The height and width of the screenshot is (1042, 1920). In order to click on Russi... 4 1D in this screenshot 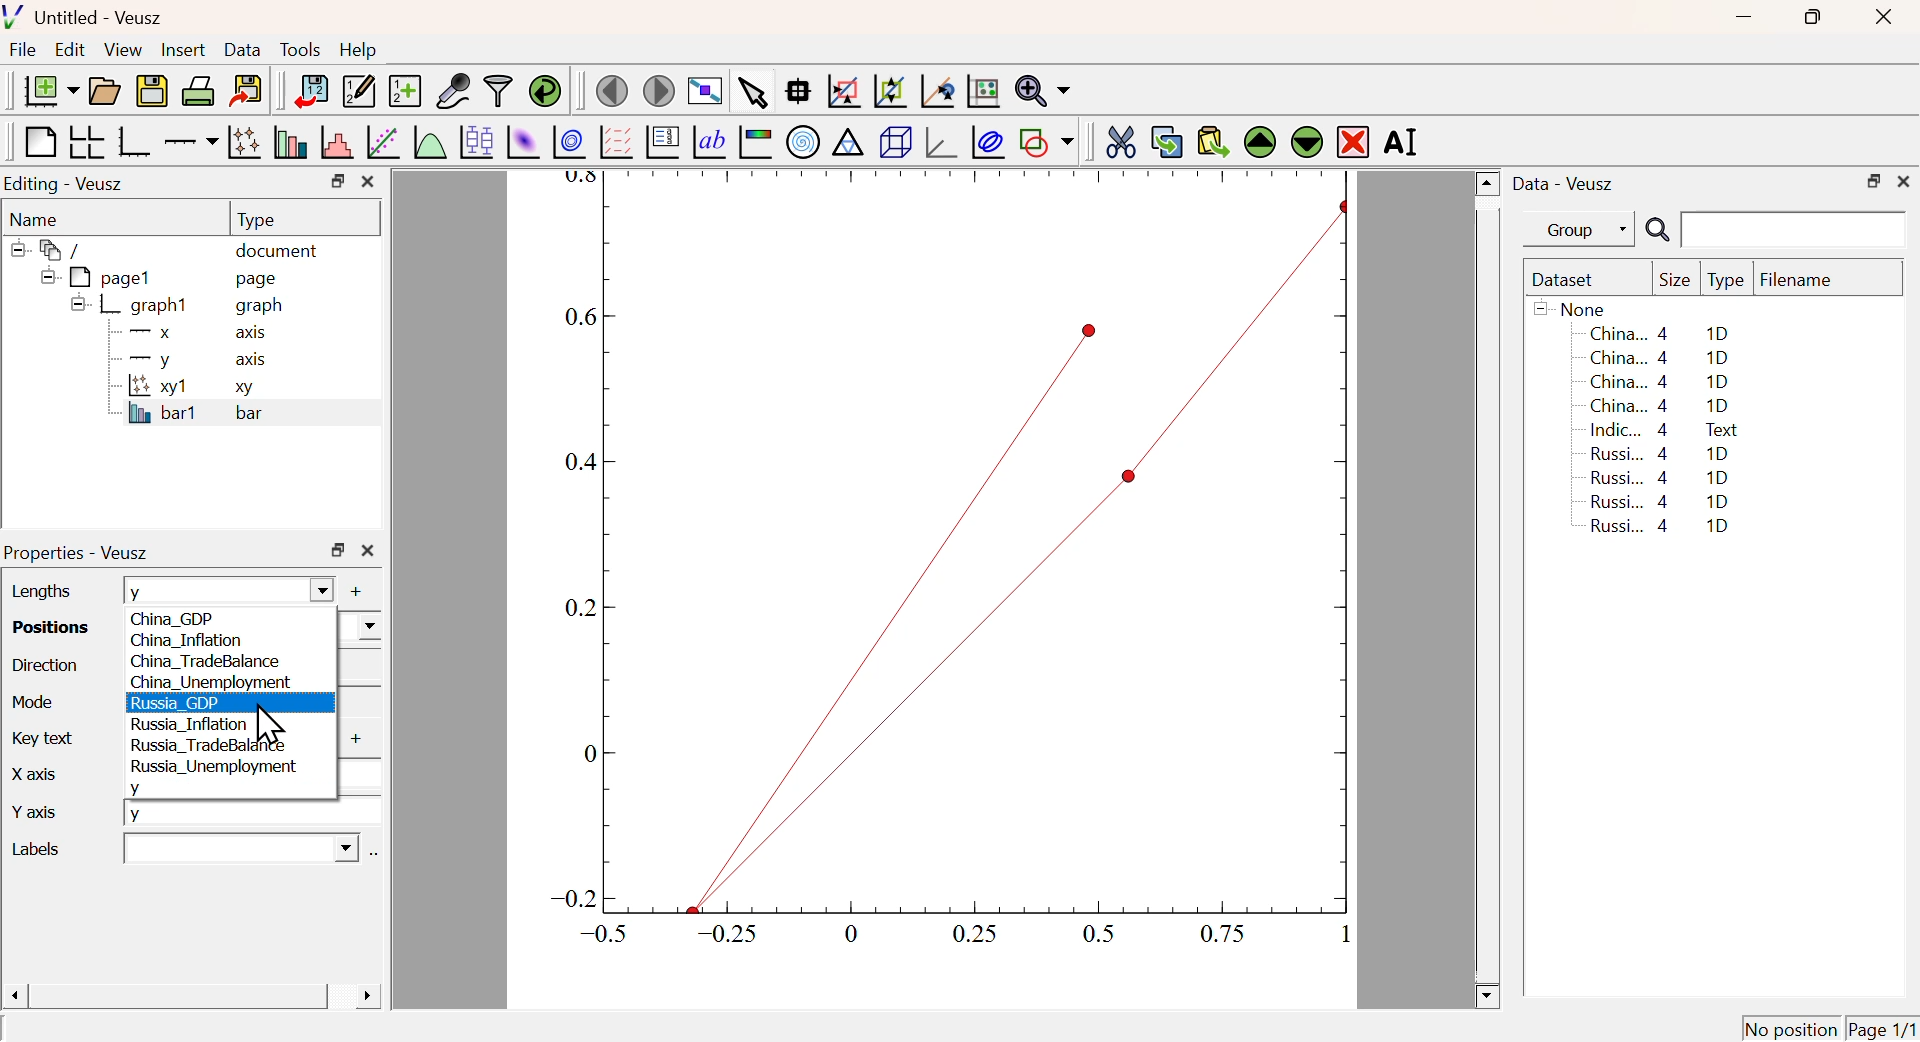, I will do `click(1656, 501)`.